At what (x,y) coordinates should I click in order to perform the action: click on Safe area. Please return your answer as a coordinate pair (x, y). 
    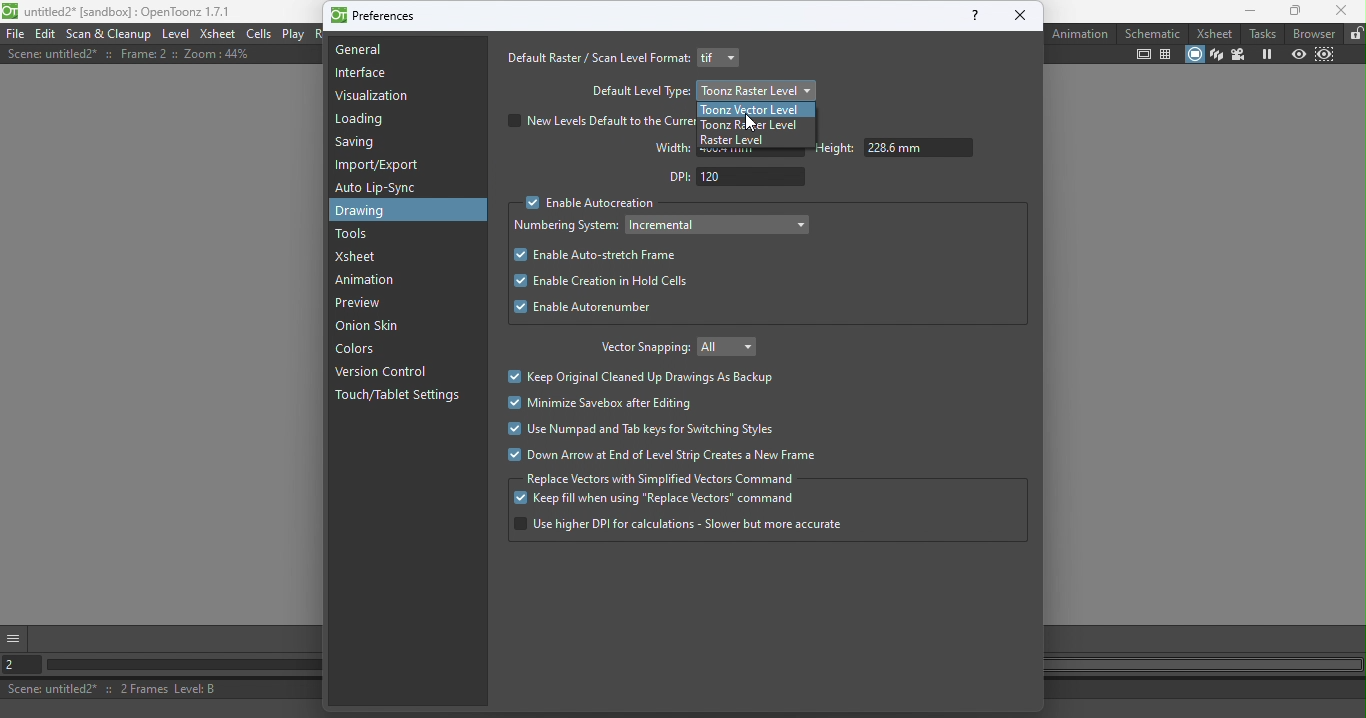
    Looking at the image, I should click on (1144, 55).